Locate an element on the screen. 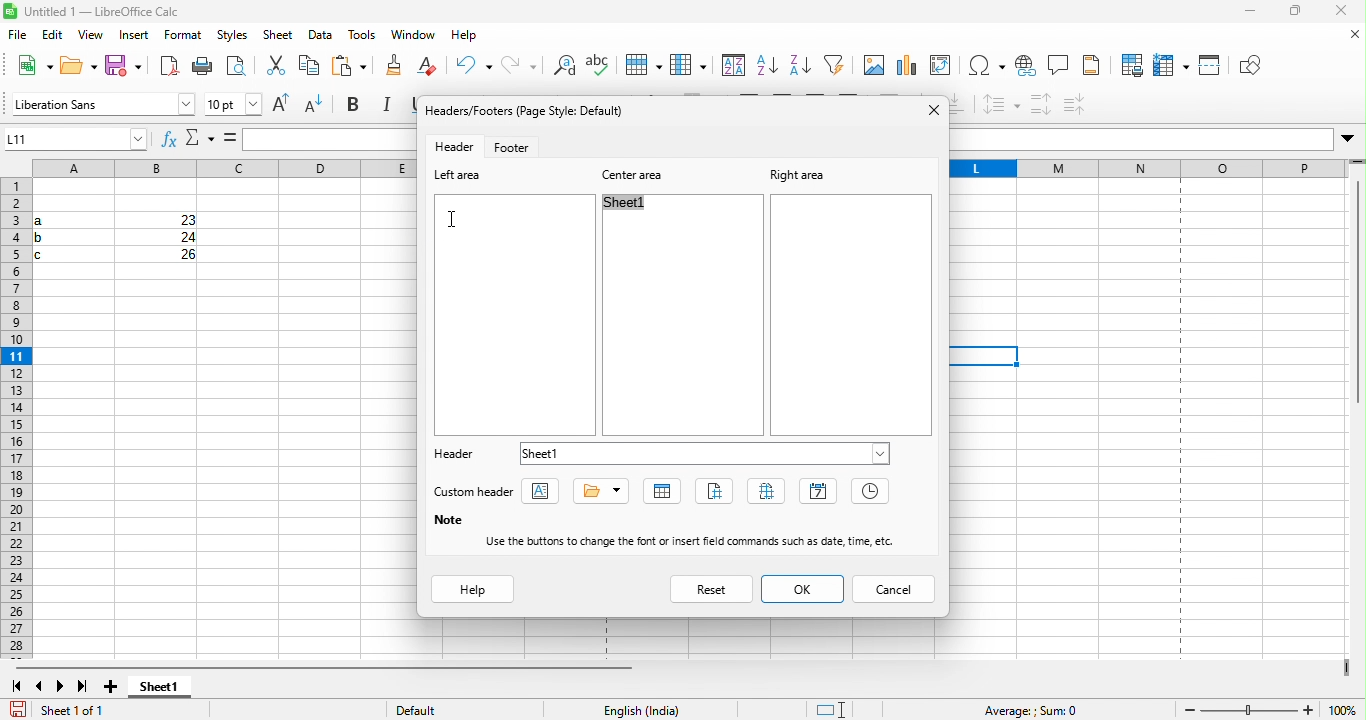 The image size is (1366, 720). cells is located at coordinates (113, 239).